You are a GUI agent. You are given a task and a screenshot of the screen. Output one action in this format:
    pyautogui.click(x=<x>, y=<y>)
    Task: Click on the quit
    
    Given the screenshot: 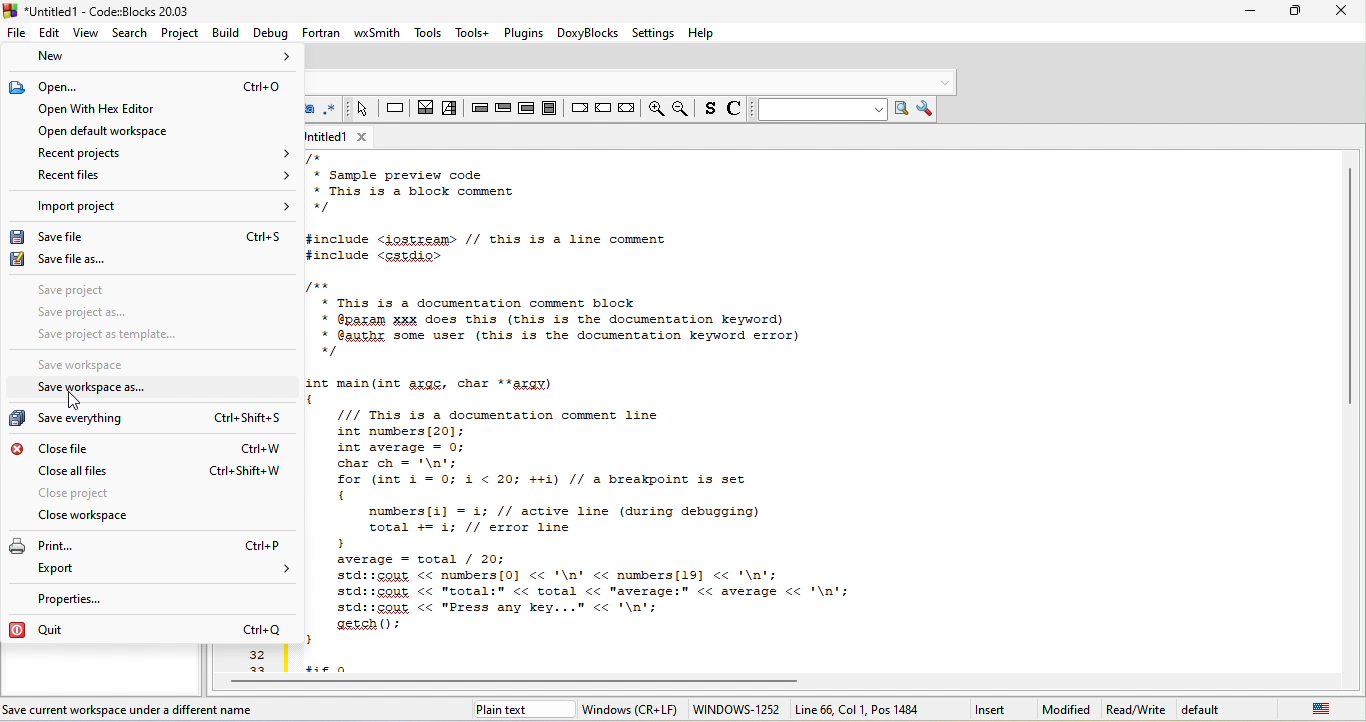 What is the action you would take?
    pyautogui.click(x=150, y=629)
    